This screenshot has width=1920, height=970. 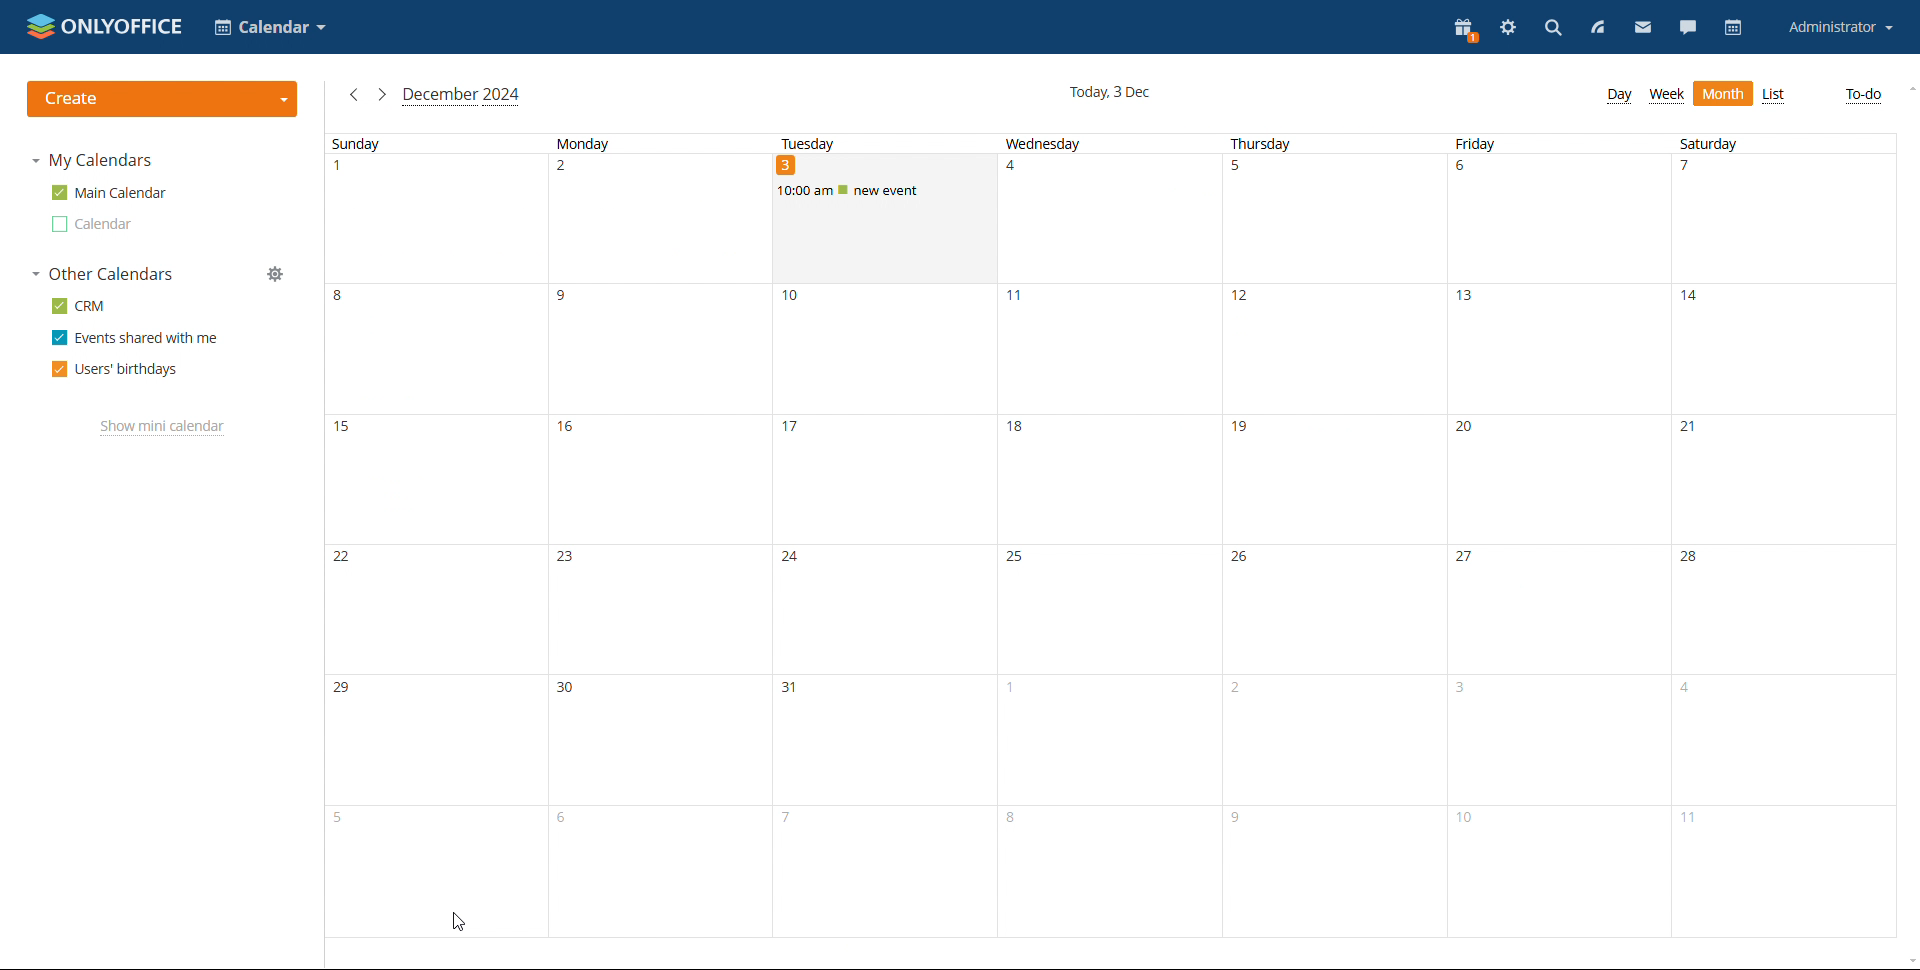 What do you see at coordinates (881, 350) in the screenshot?
I see `10` at bounding box center [881, 350].